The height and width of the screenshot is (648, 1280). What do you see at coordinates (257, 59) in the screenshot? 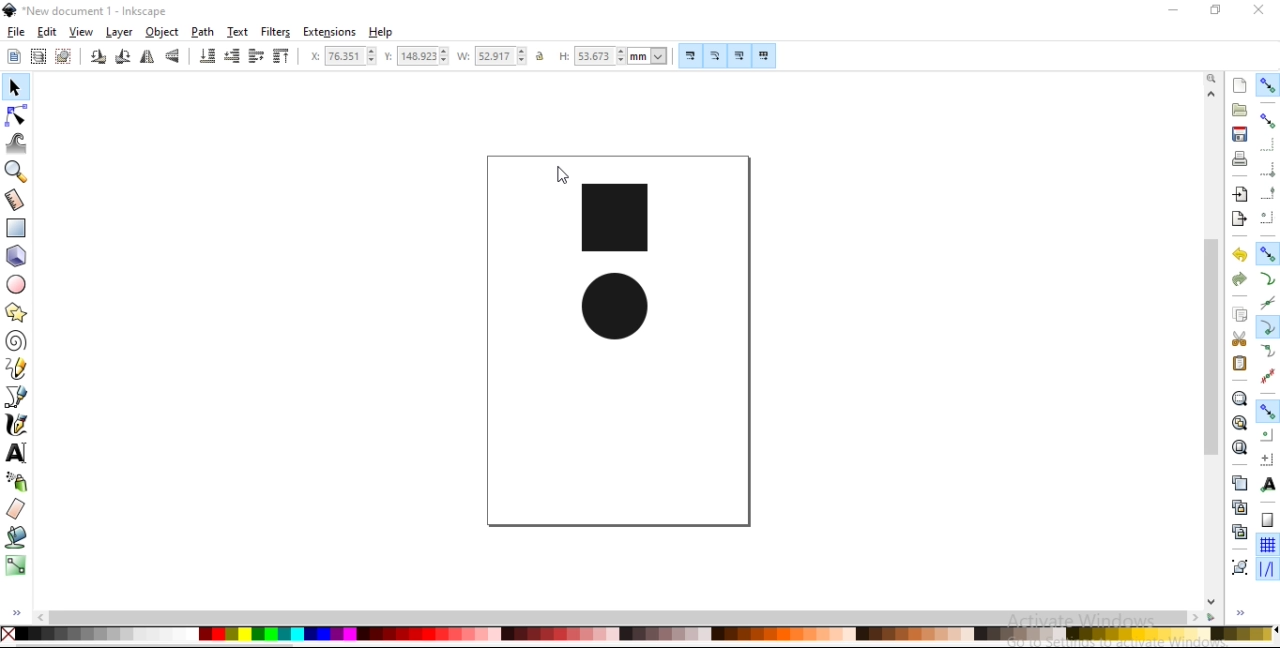
I see `raise selection by one step` at bounding box center [257, 59].